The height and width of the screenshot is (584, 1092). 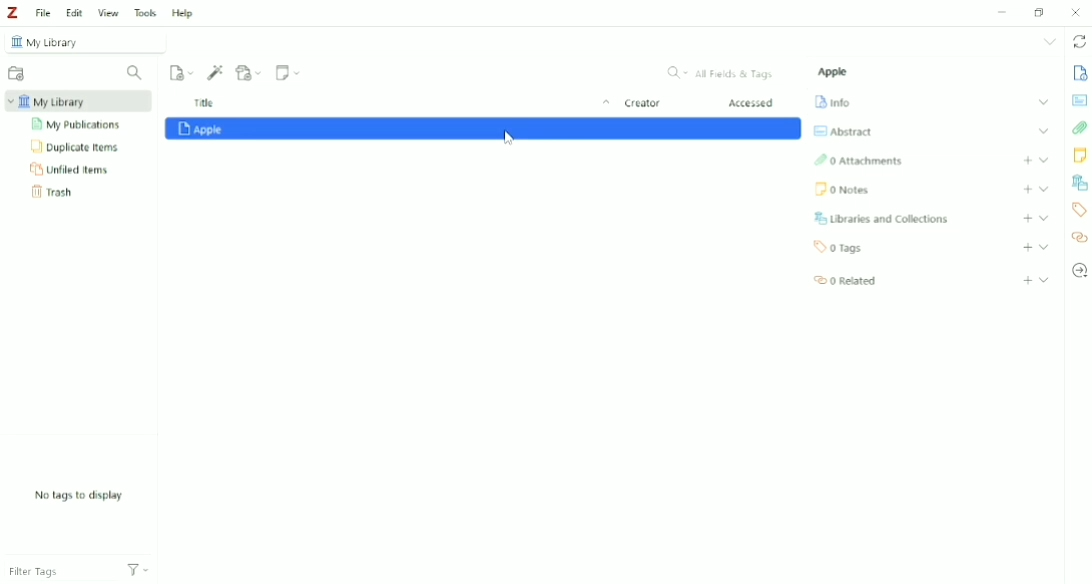 What do you see at coordinates (15, 73) in the screenshot?
I see `New Collection` at bounding box center [15, 73].